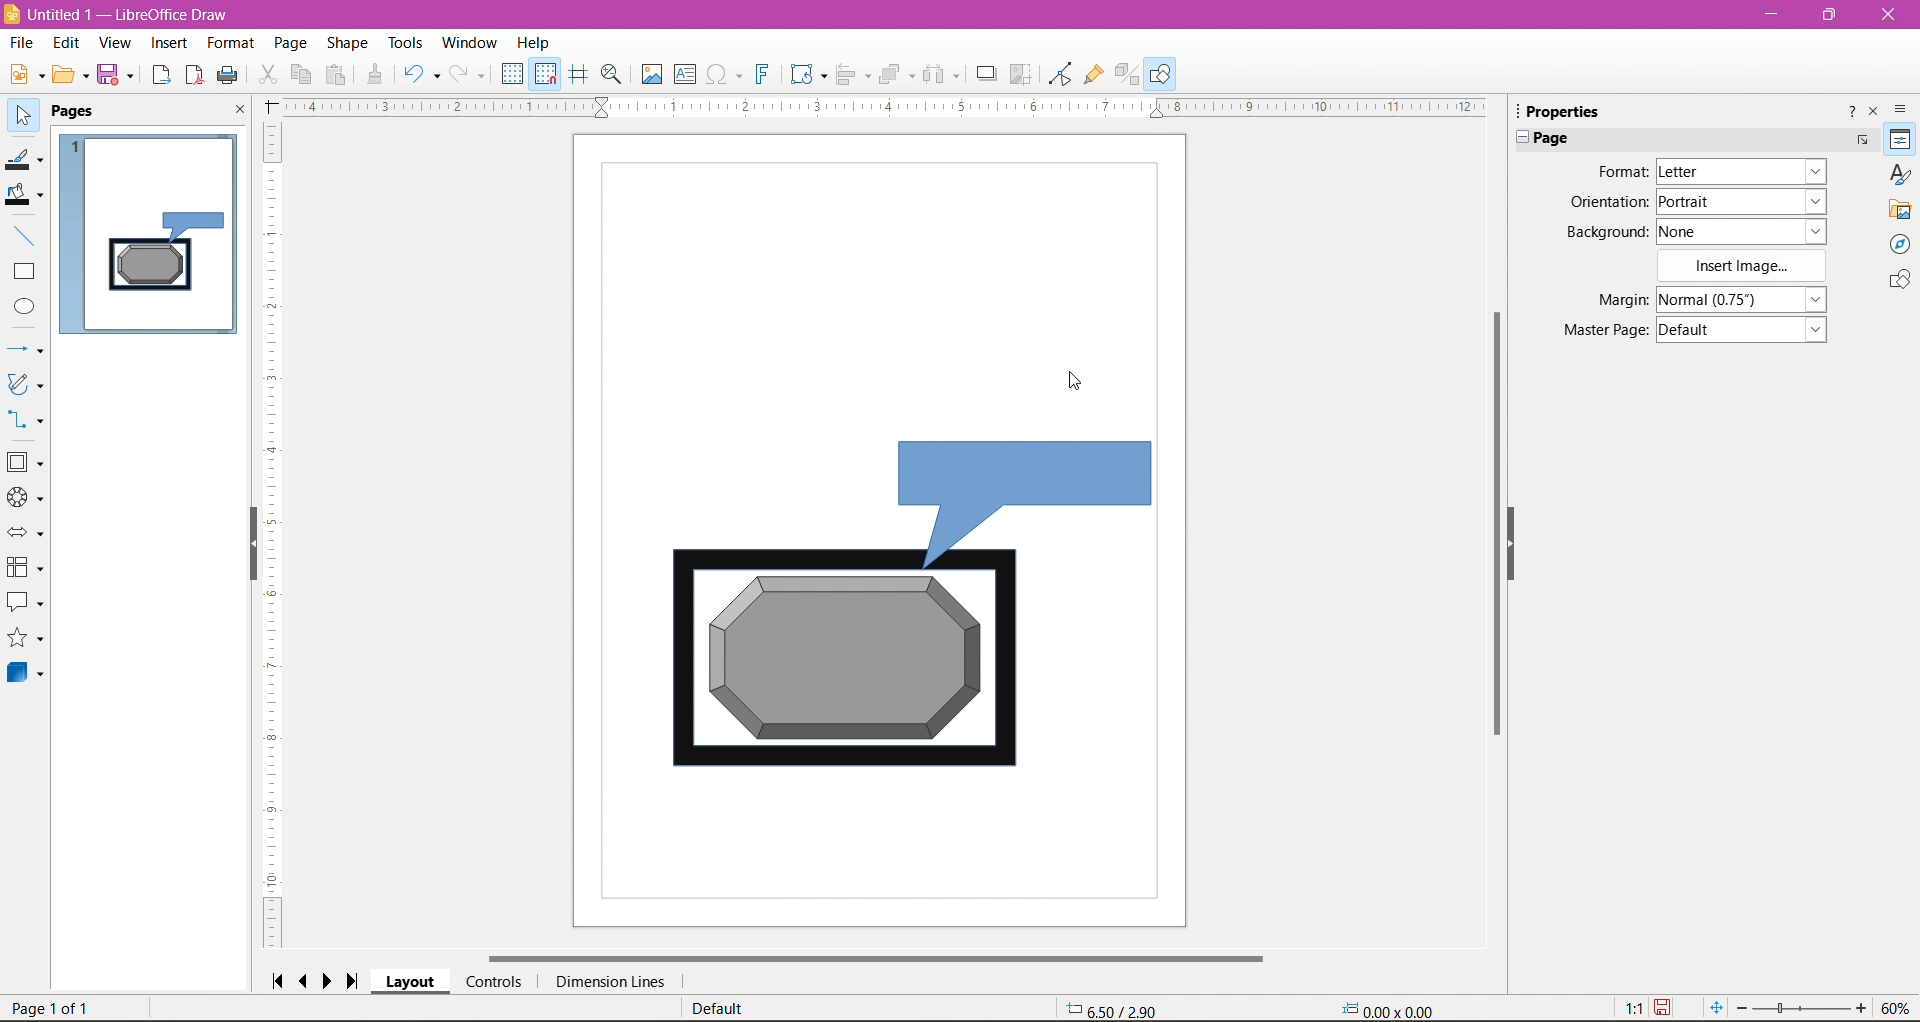  I want to click on 1:1, so click(1631, 1008).